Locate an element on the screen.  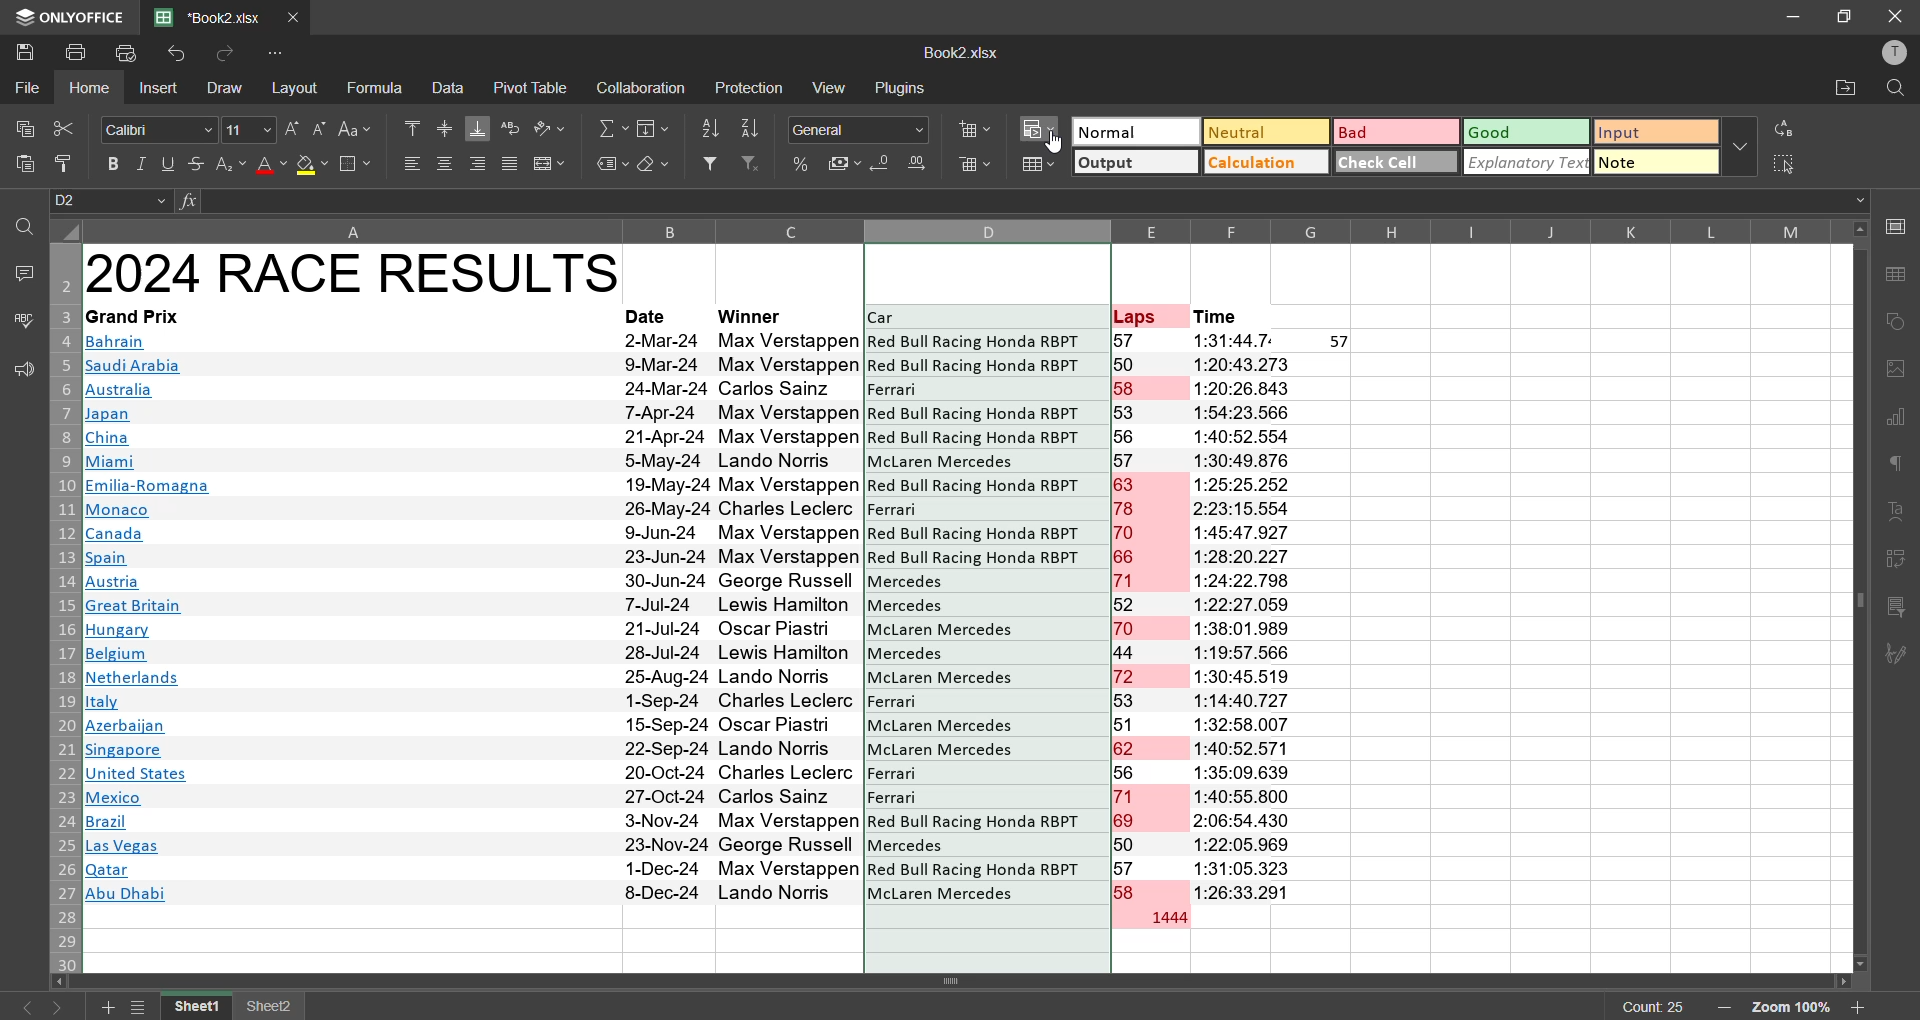
font style is located at coordinates (160, 130).